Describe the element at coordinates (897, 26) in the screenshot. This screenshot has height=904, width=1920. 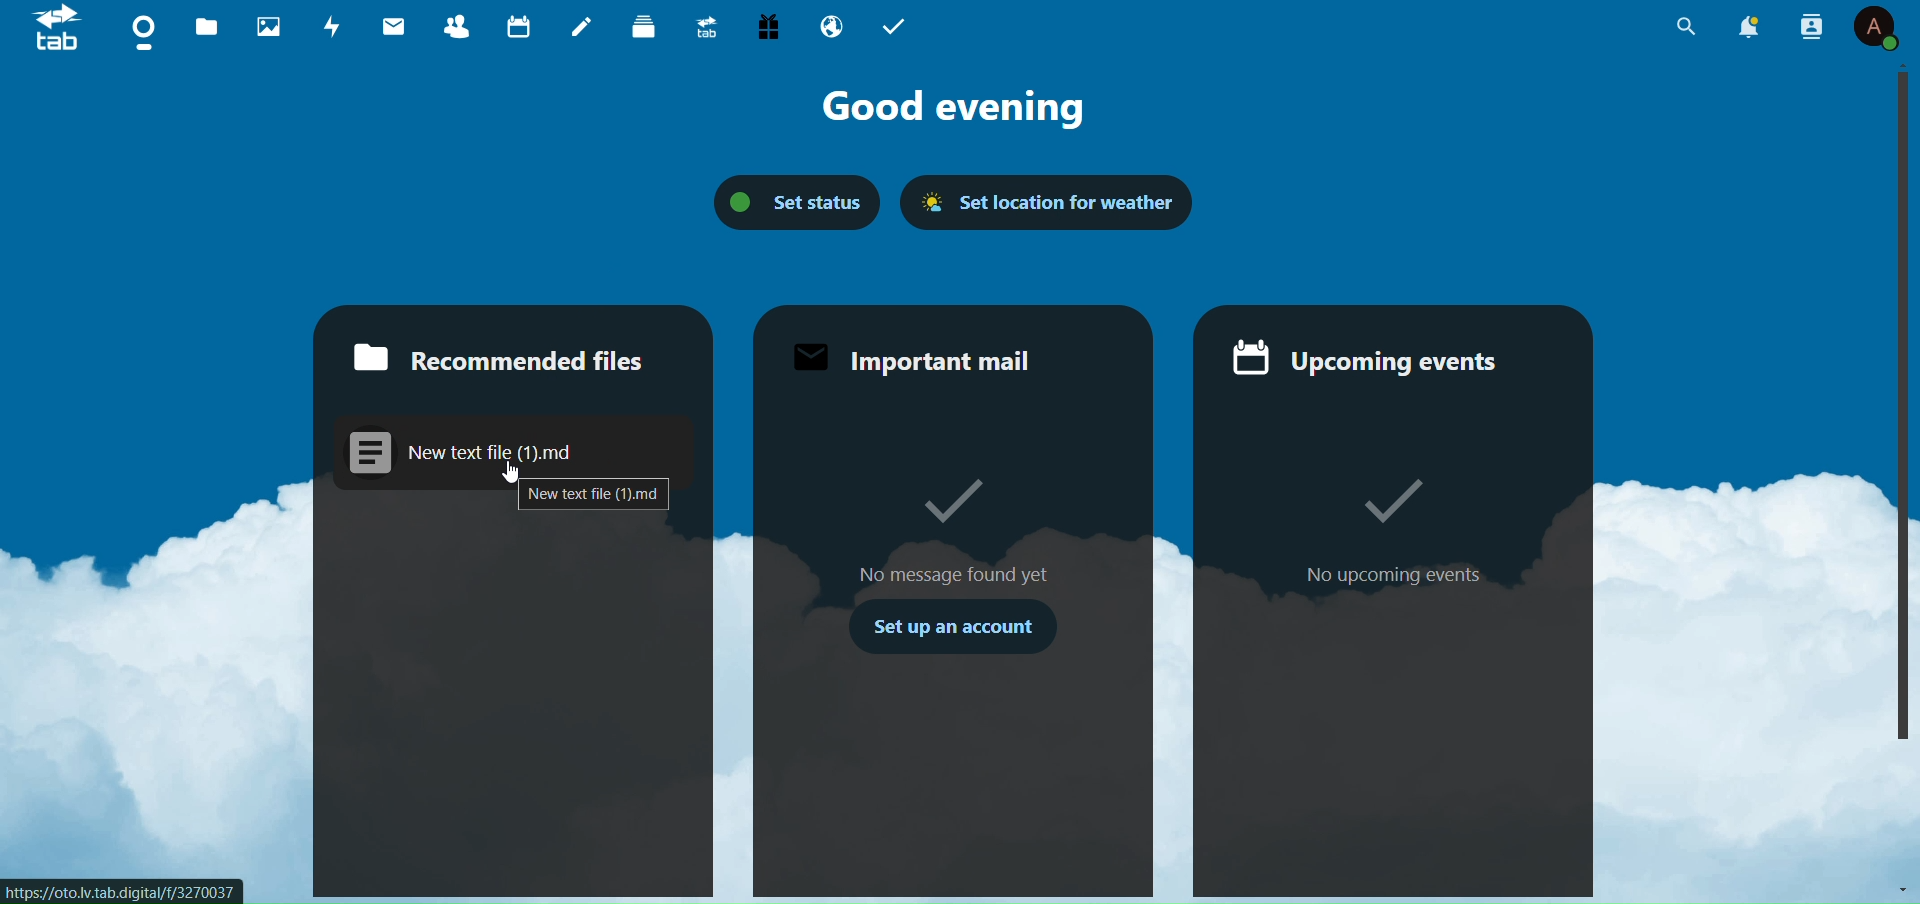
I see `task` at that location.